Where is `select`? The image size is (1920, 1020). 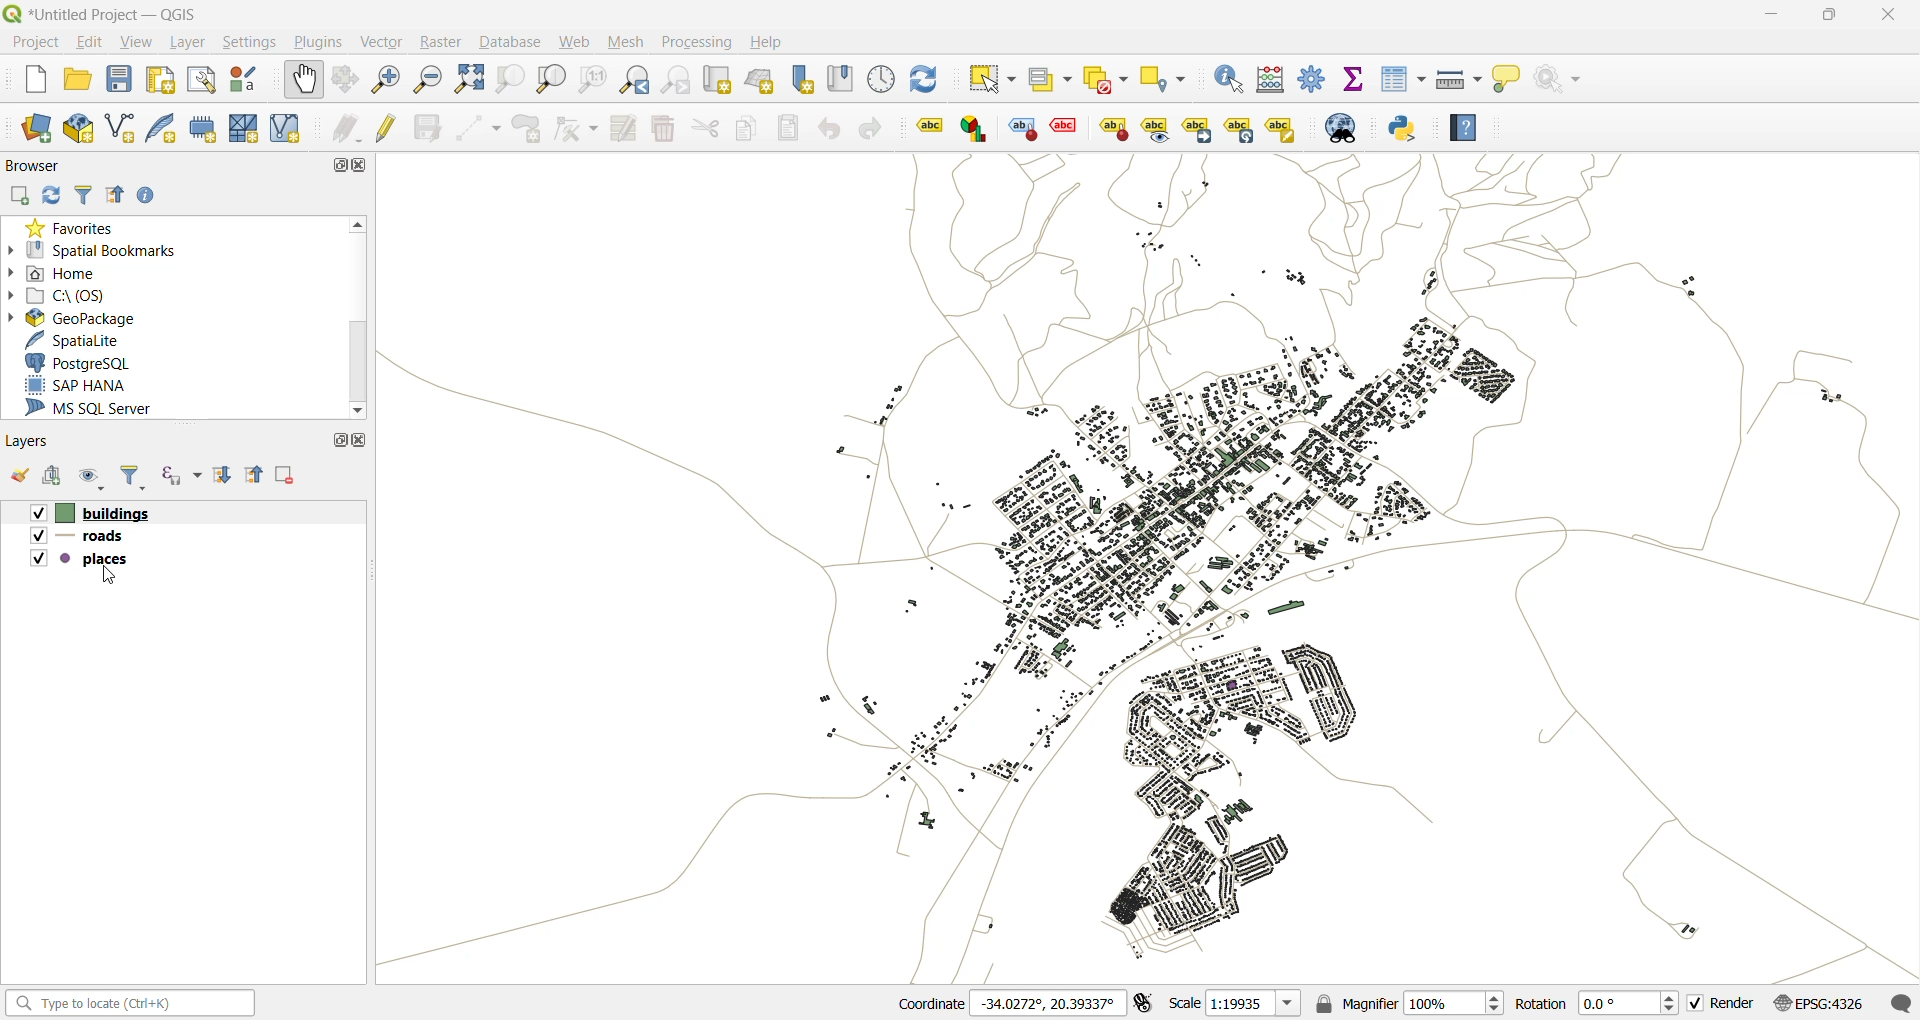
select is located at coordinates (996, 77).